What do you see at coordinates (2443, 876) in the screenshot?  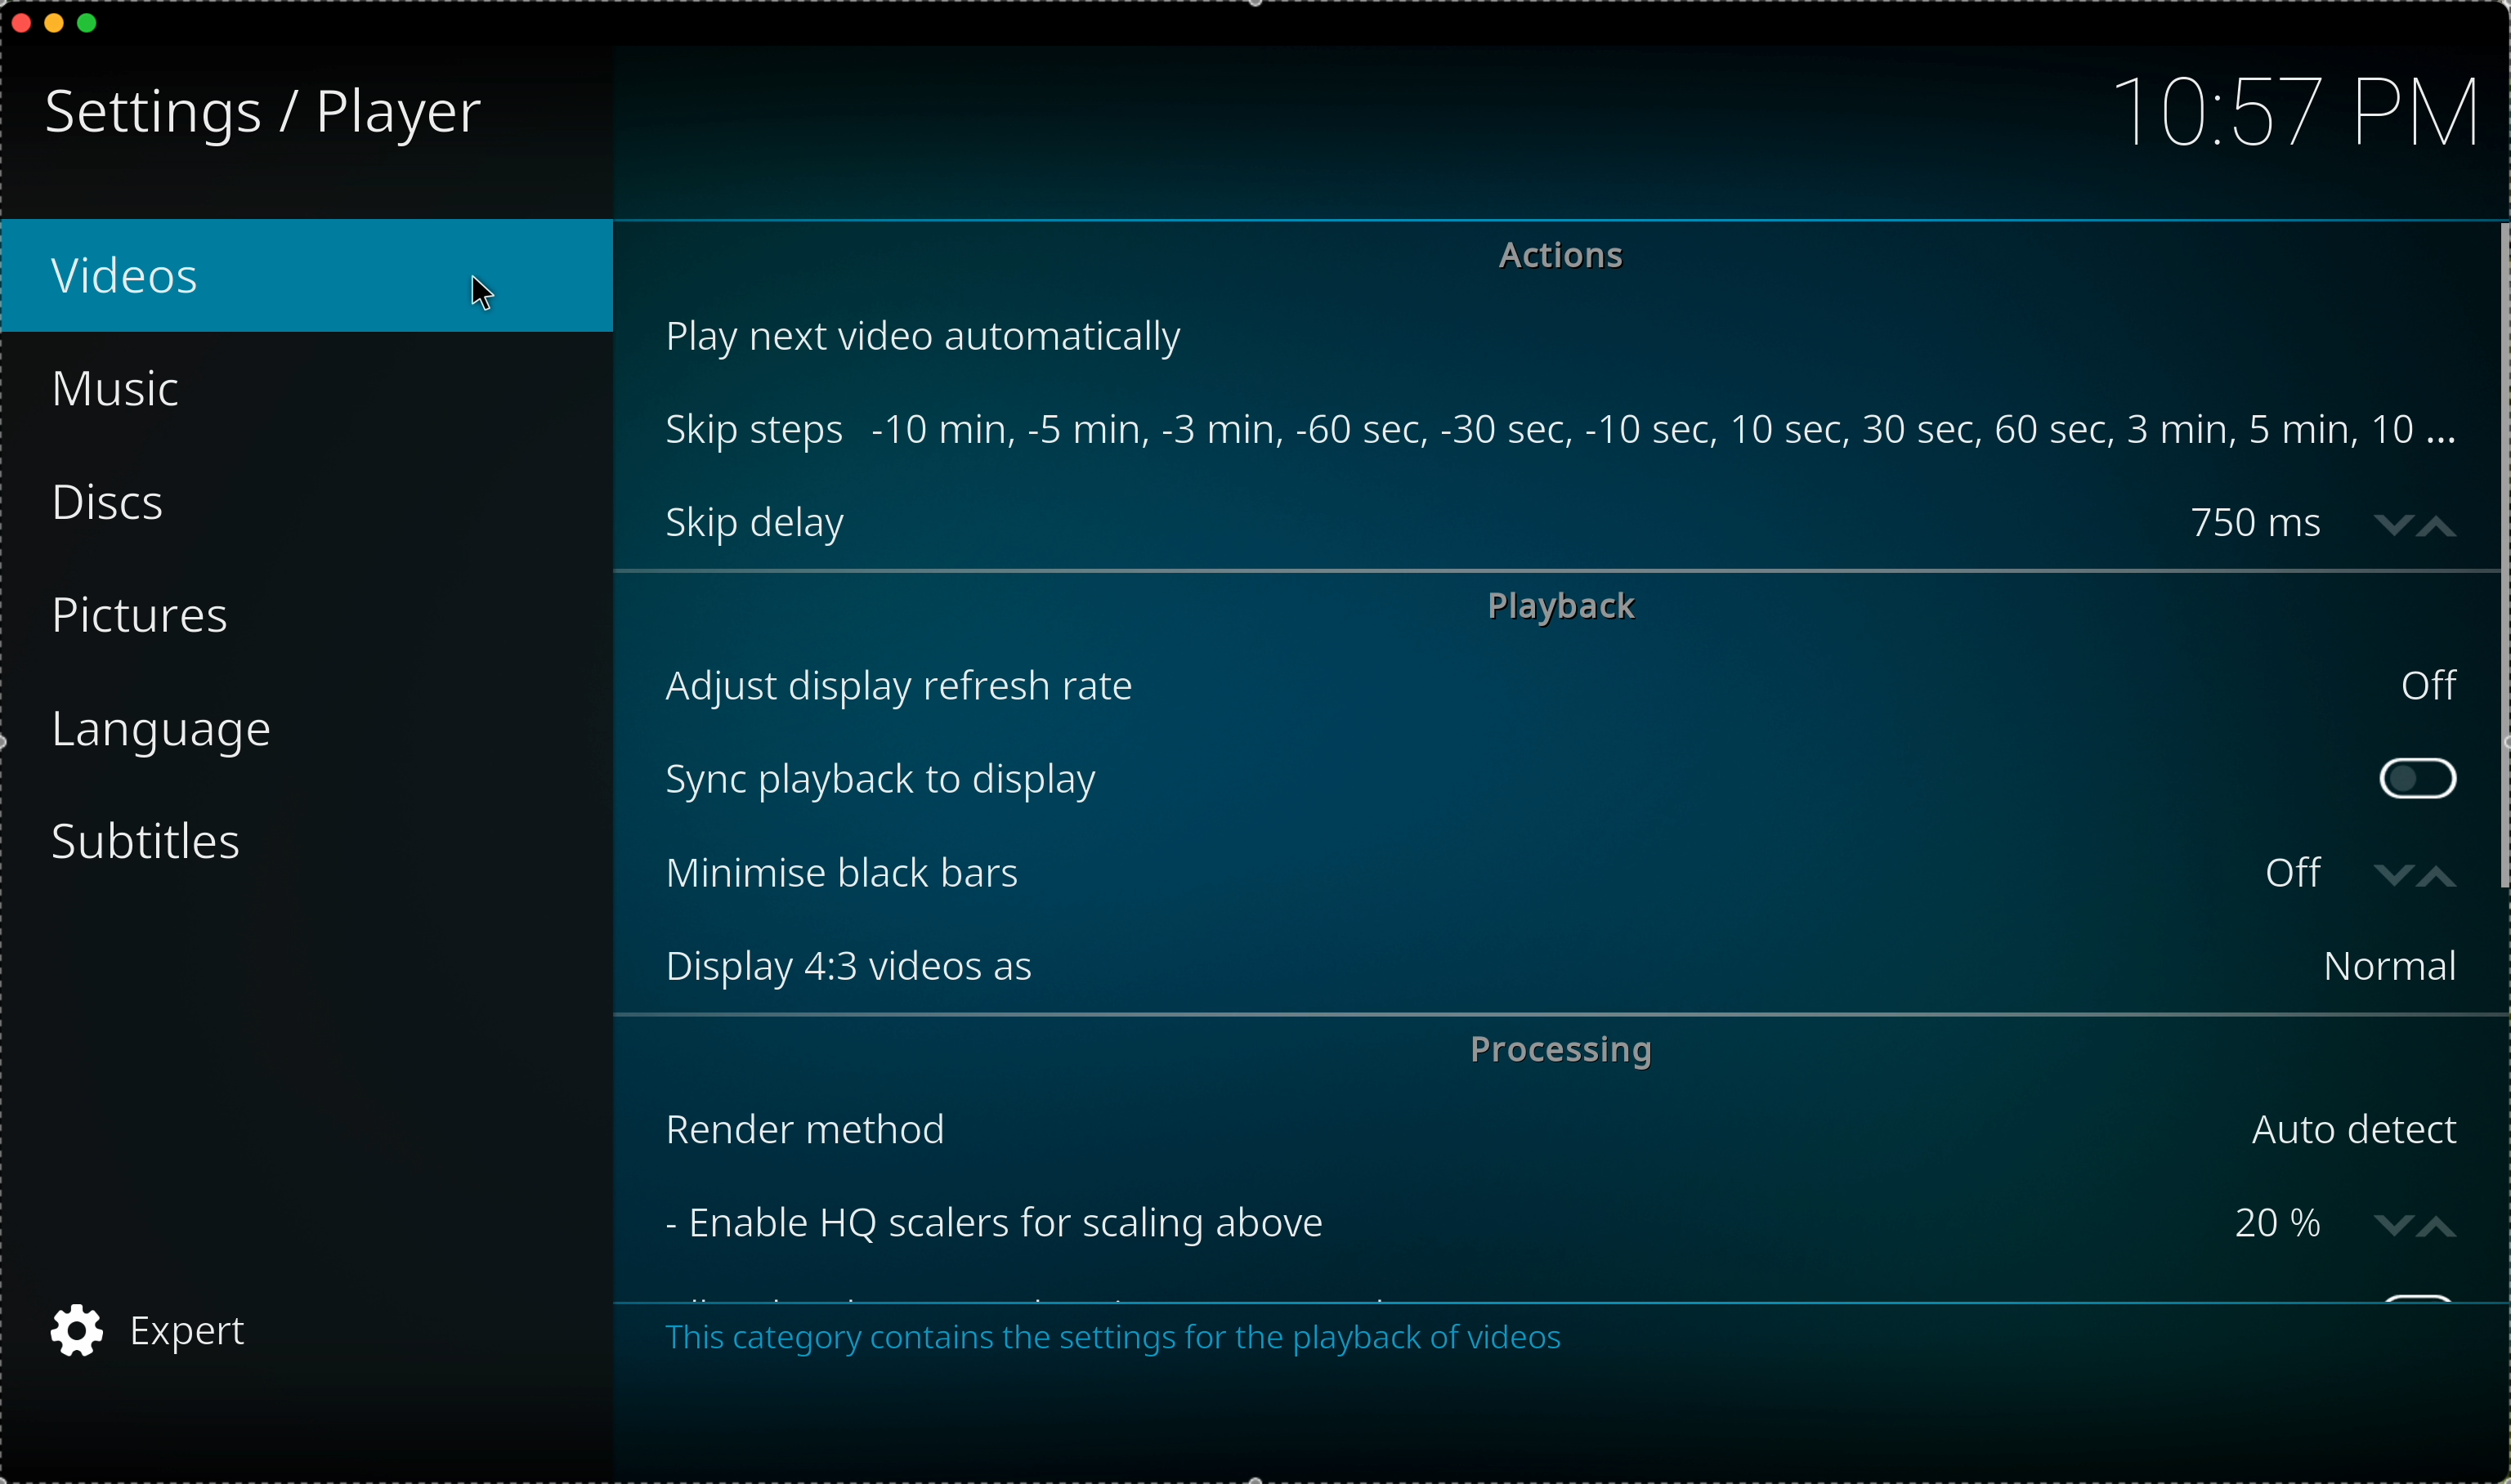 I see `increasevalue` at bounding box center [2443, 876].